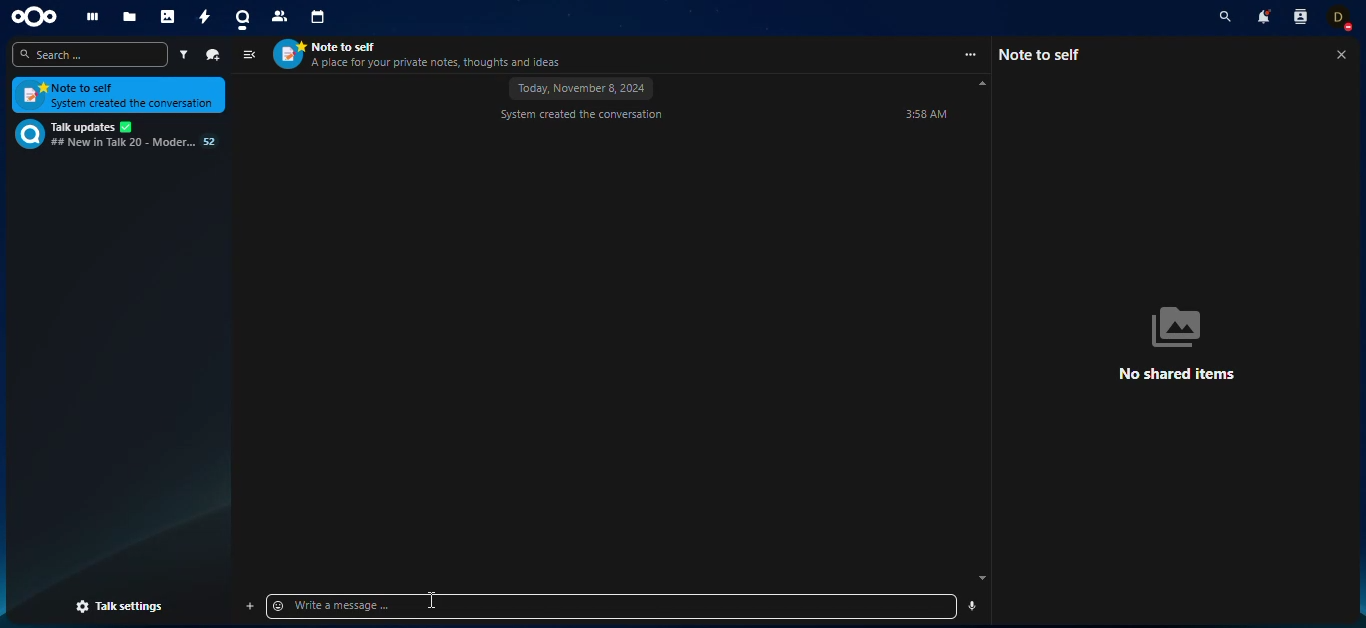 Image resolution: width=1366 pixels, height=628 pixels. What do you see at coordinates (983, 84) in the screenshot?
I see `scroll up` at bounding box center [983, 84].